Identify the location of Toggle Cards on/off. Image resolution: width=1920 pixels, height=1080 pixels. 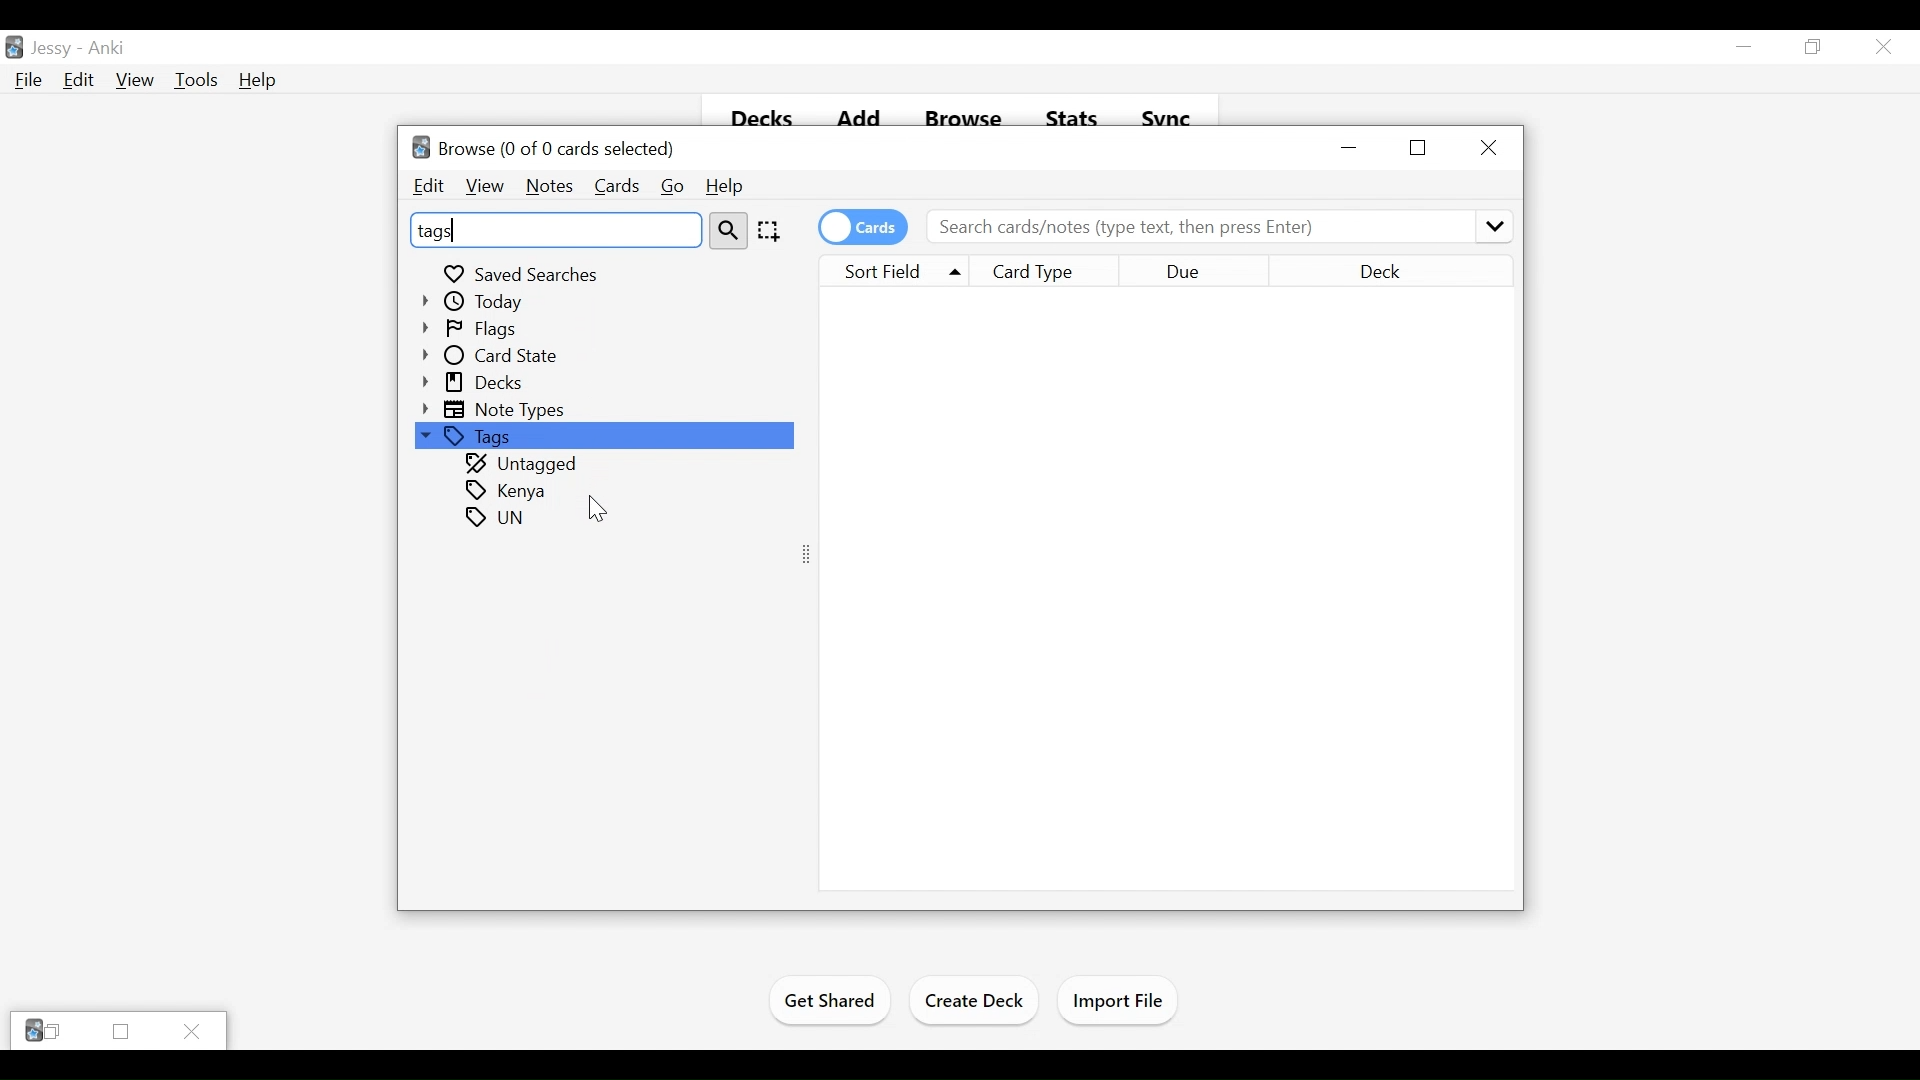
(863, 227).